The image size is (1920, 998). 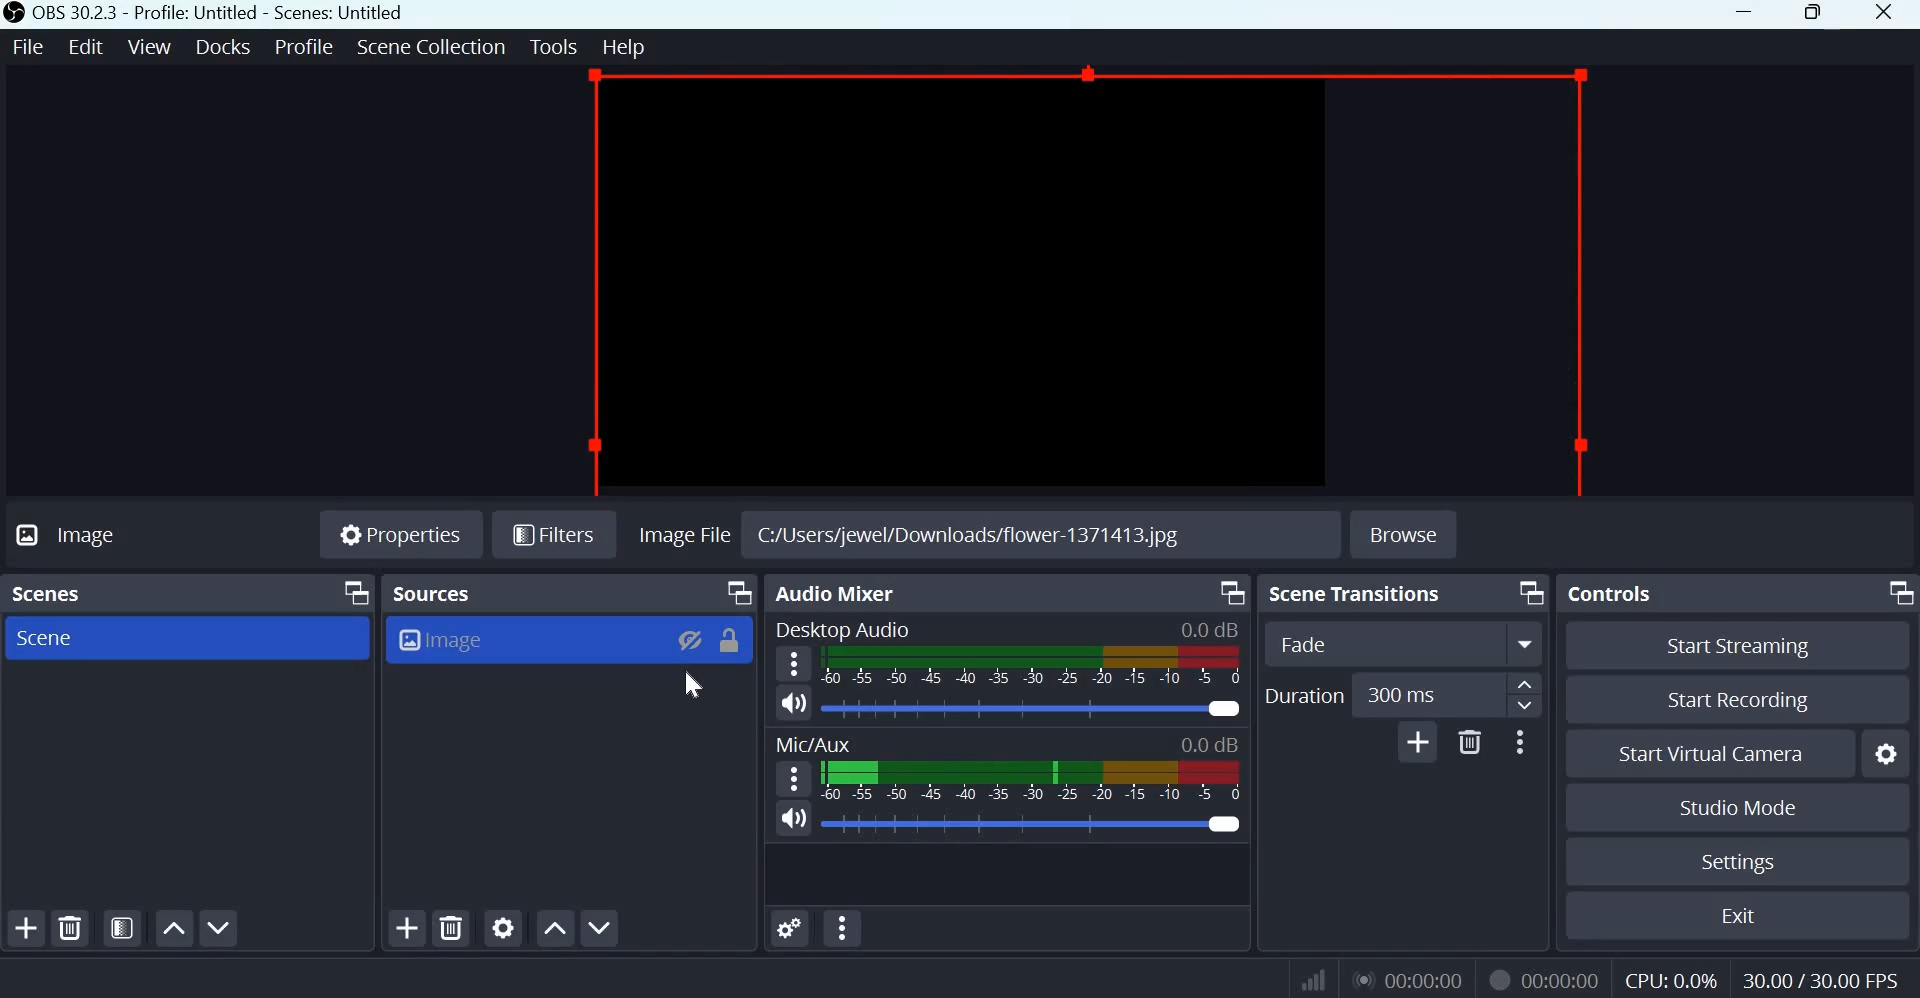 What do you see at coordinates (448, 639) in the screenshot?
I see `Image` at bounding box center [448, 639].